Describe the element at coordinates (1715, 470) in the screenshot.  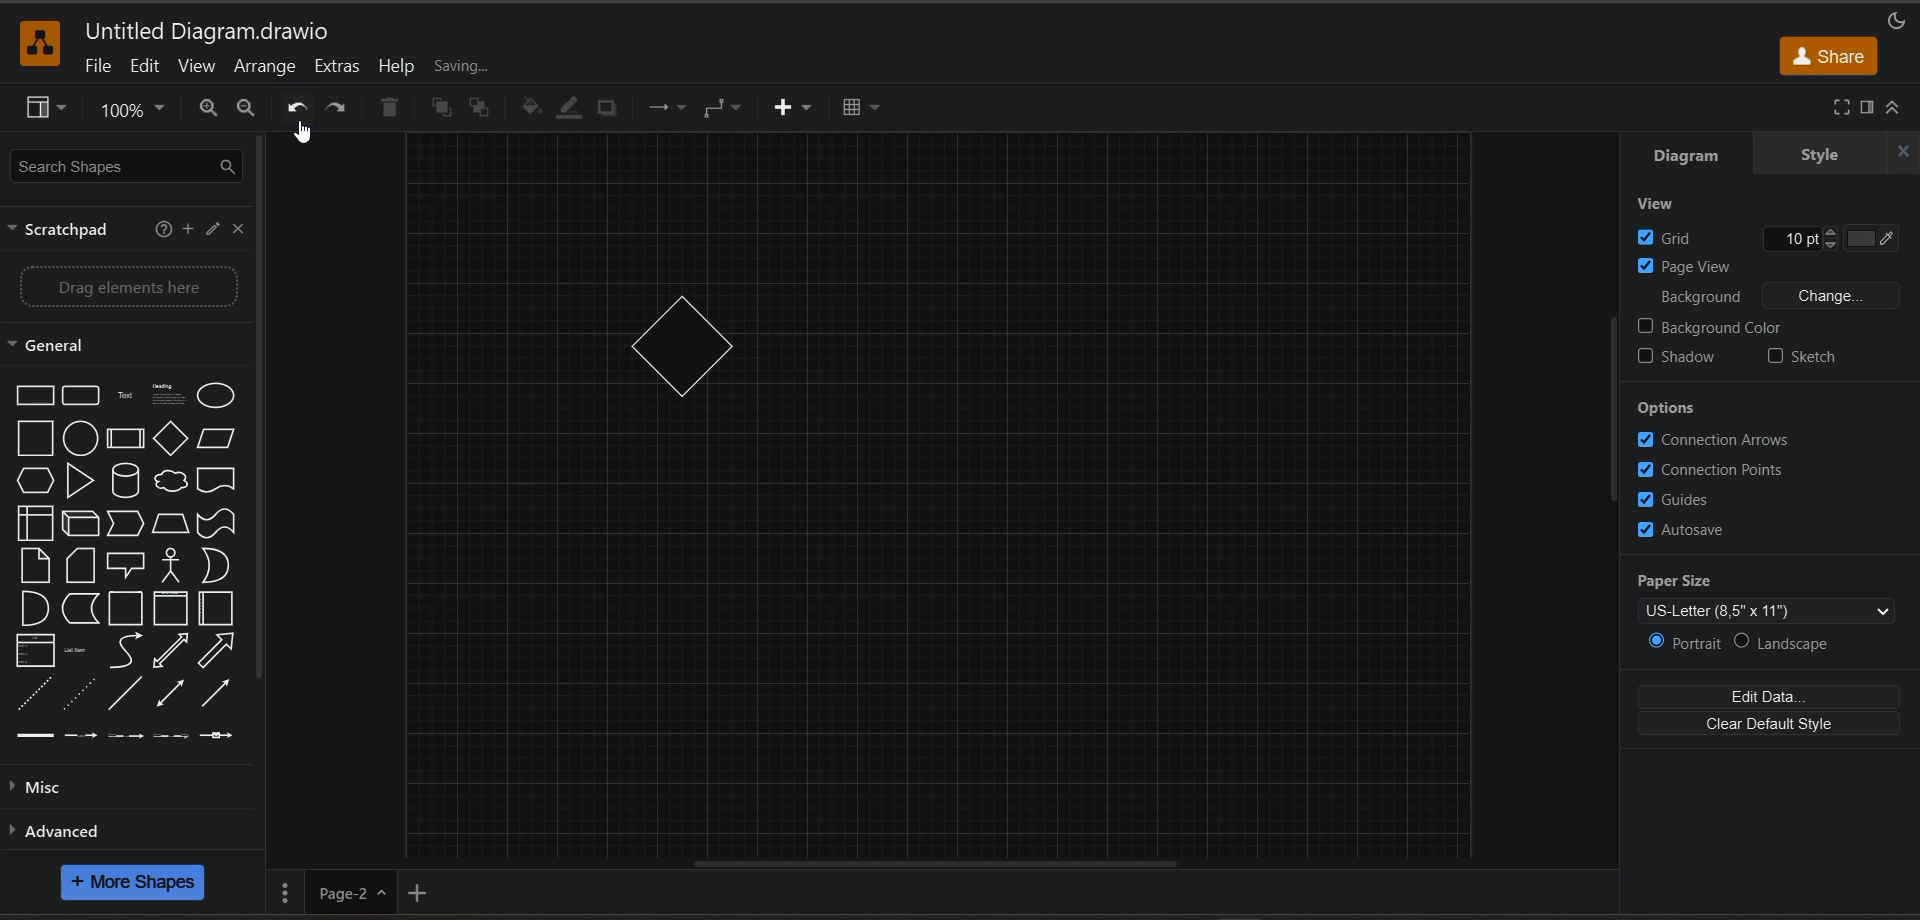
I see `connection points` at that location.